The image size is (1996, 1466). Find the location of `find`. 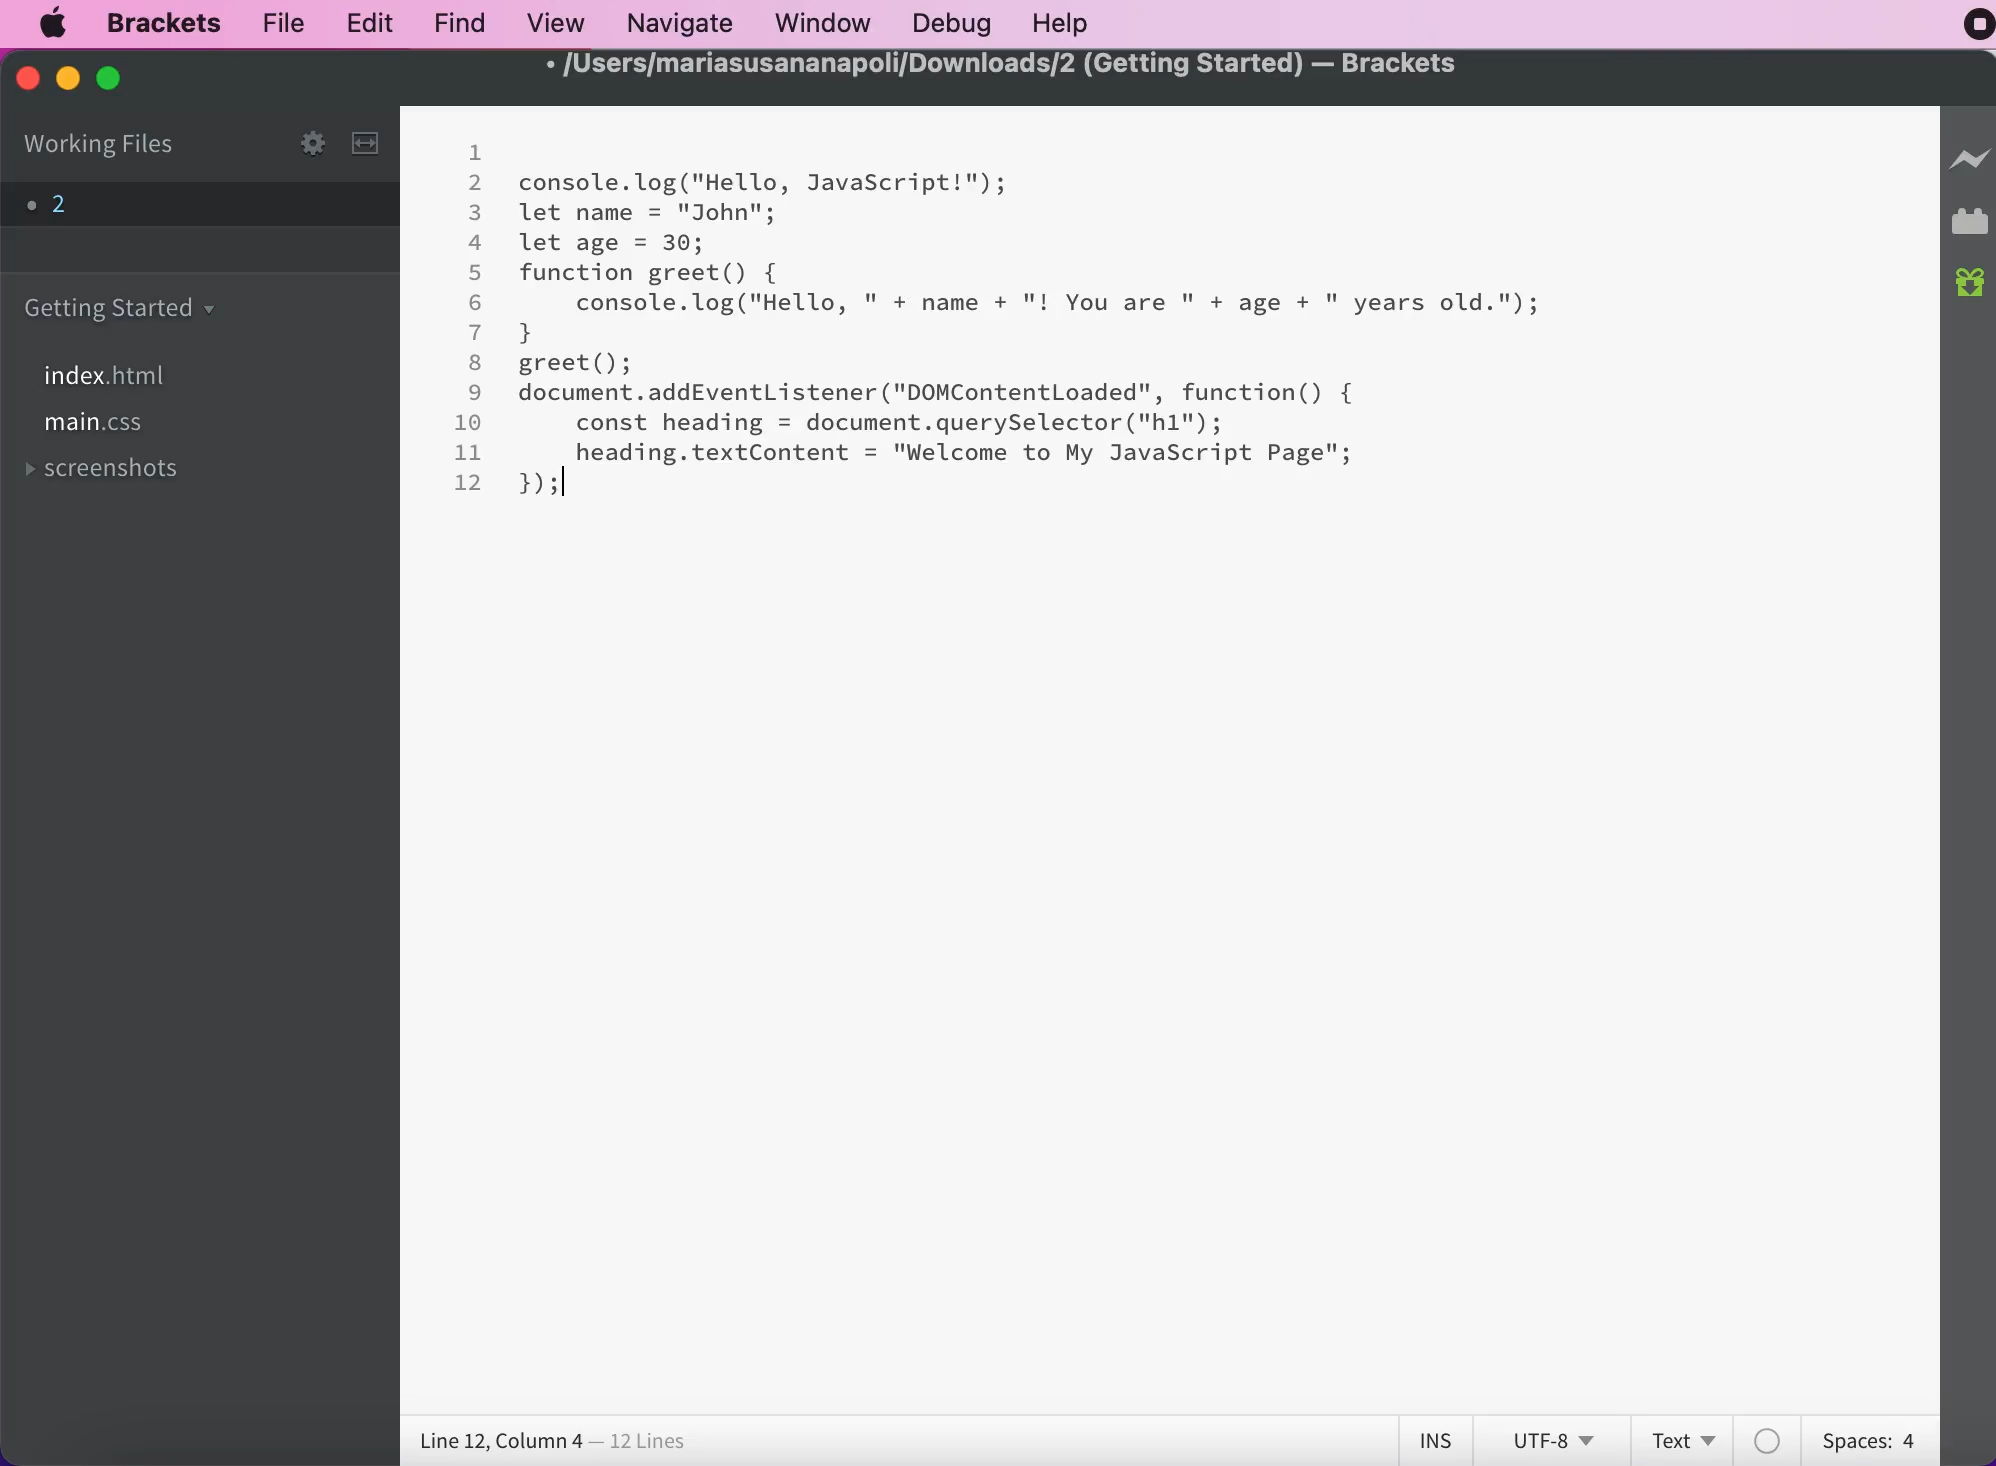

find is located at coordinates (457, 25).